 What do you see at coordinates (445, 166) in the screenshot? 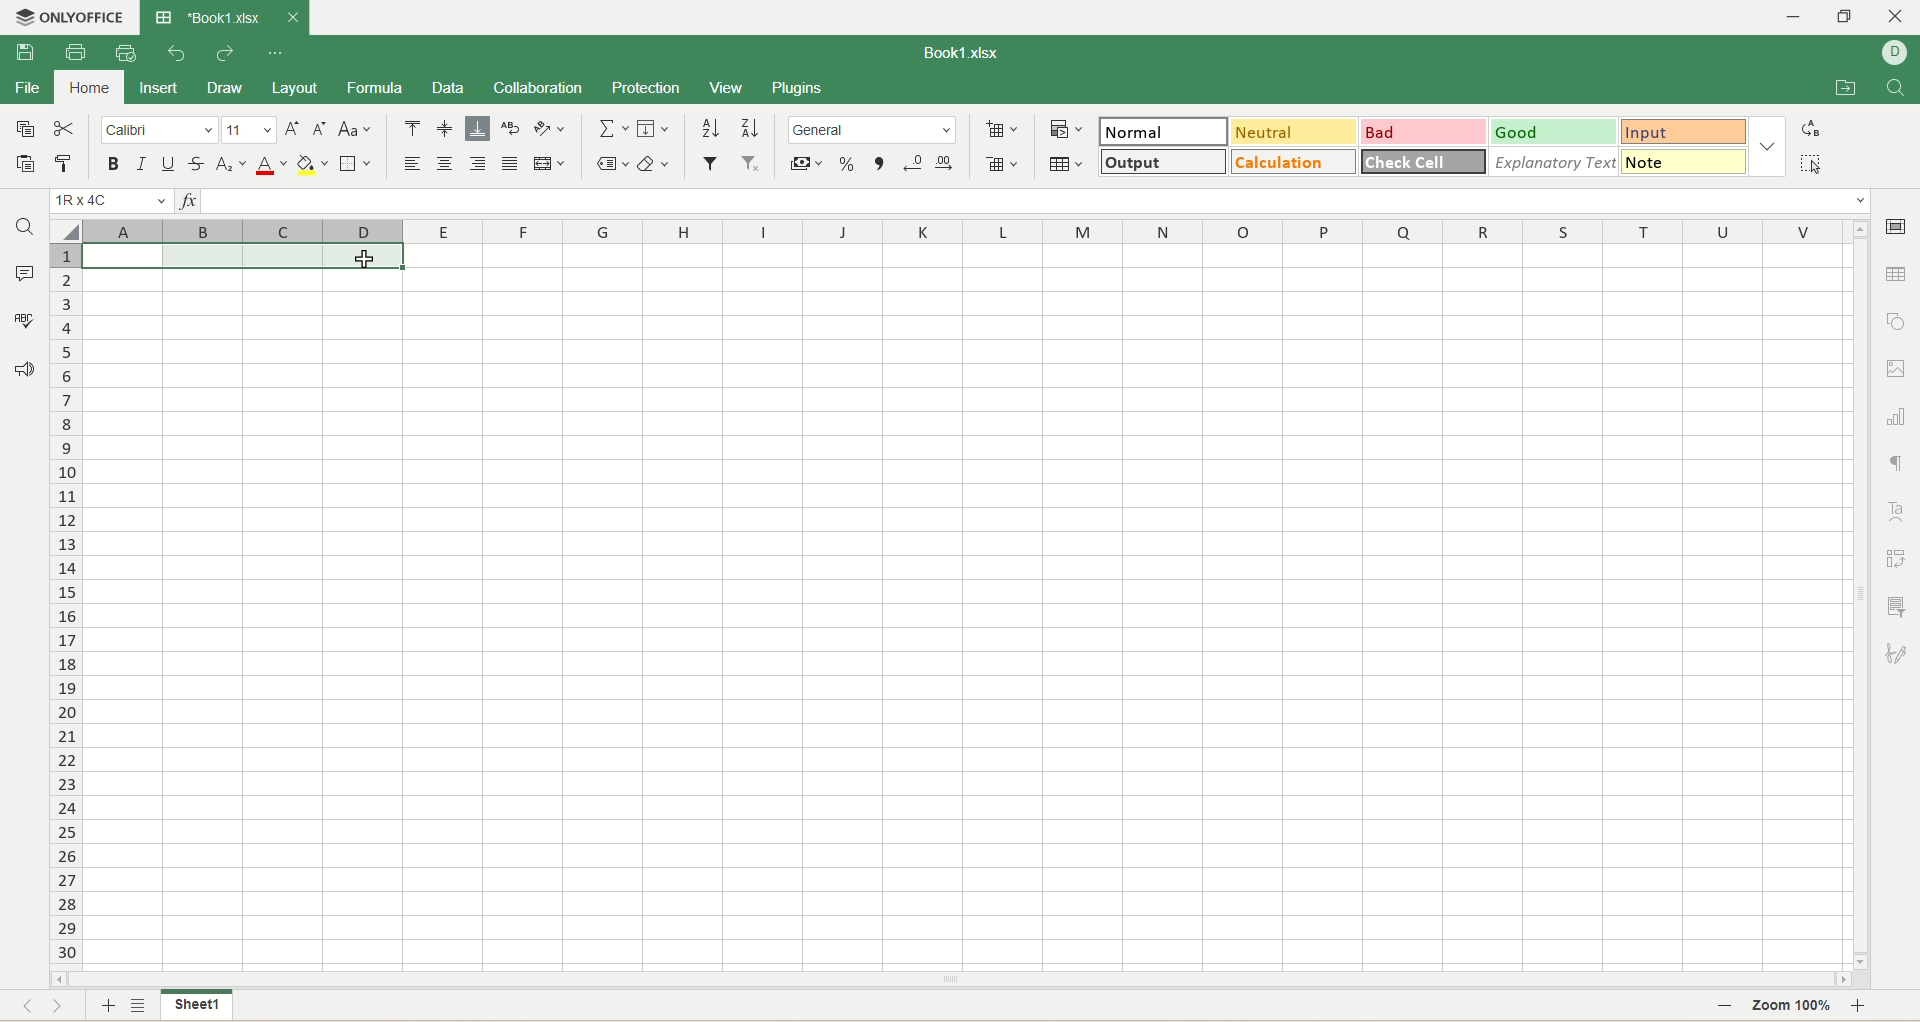
I see `align center` at bounding box center [445, 166].